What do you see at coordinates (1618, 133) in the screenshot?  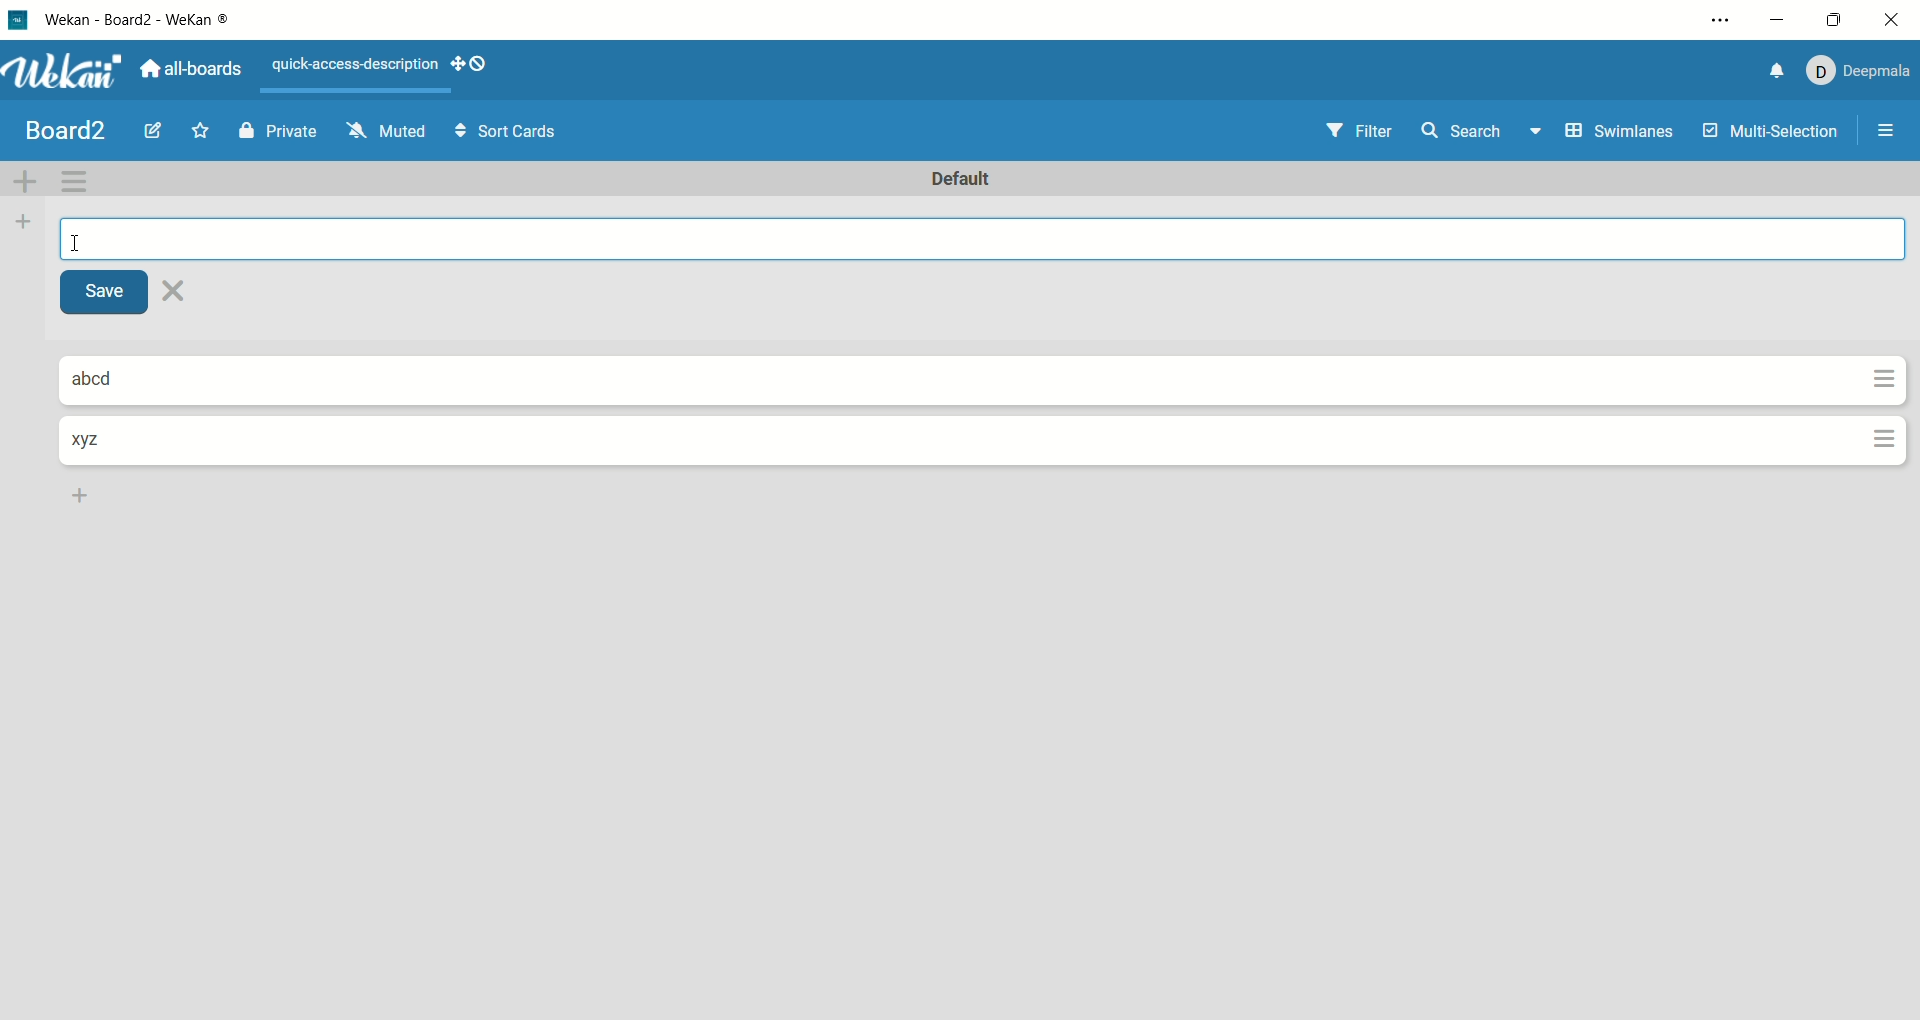 I see `swimlanes` at bounding box center [1618, 133].